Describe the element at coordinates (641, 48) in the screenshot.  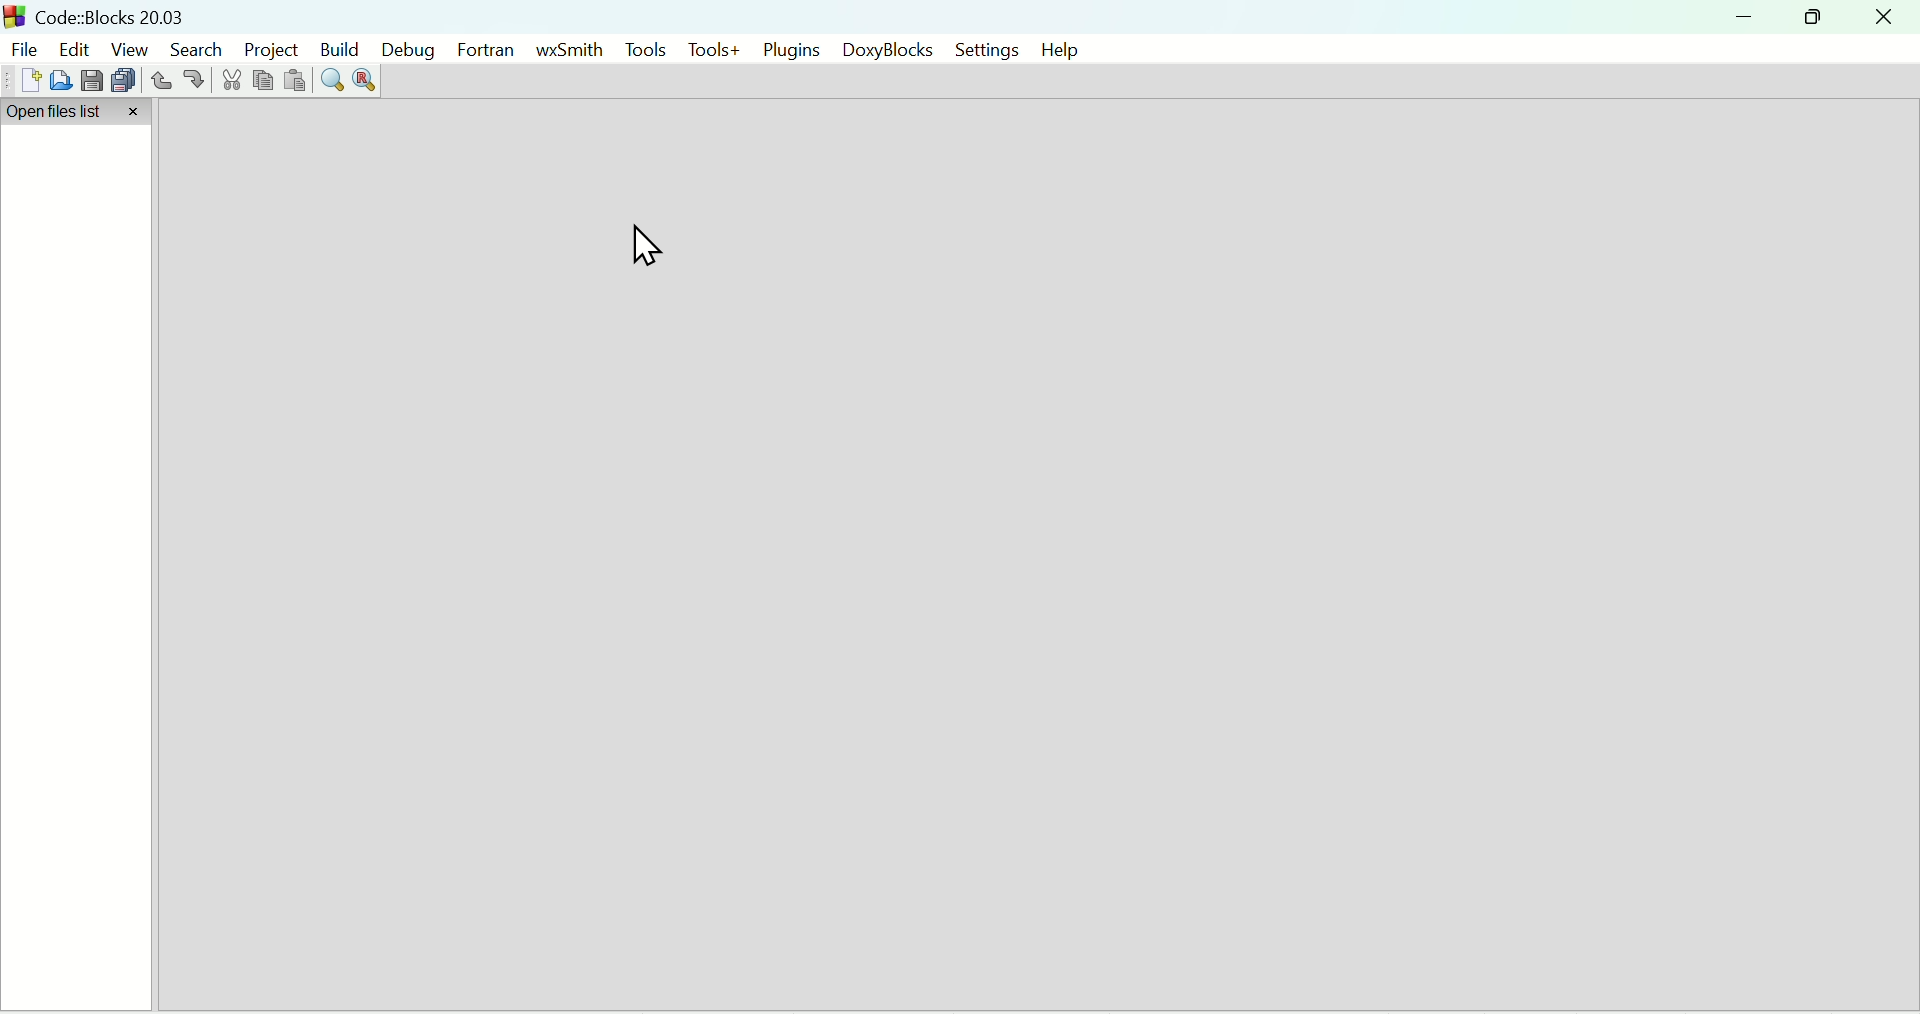
I see `Tools` at that location.